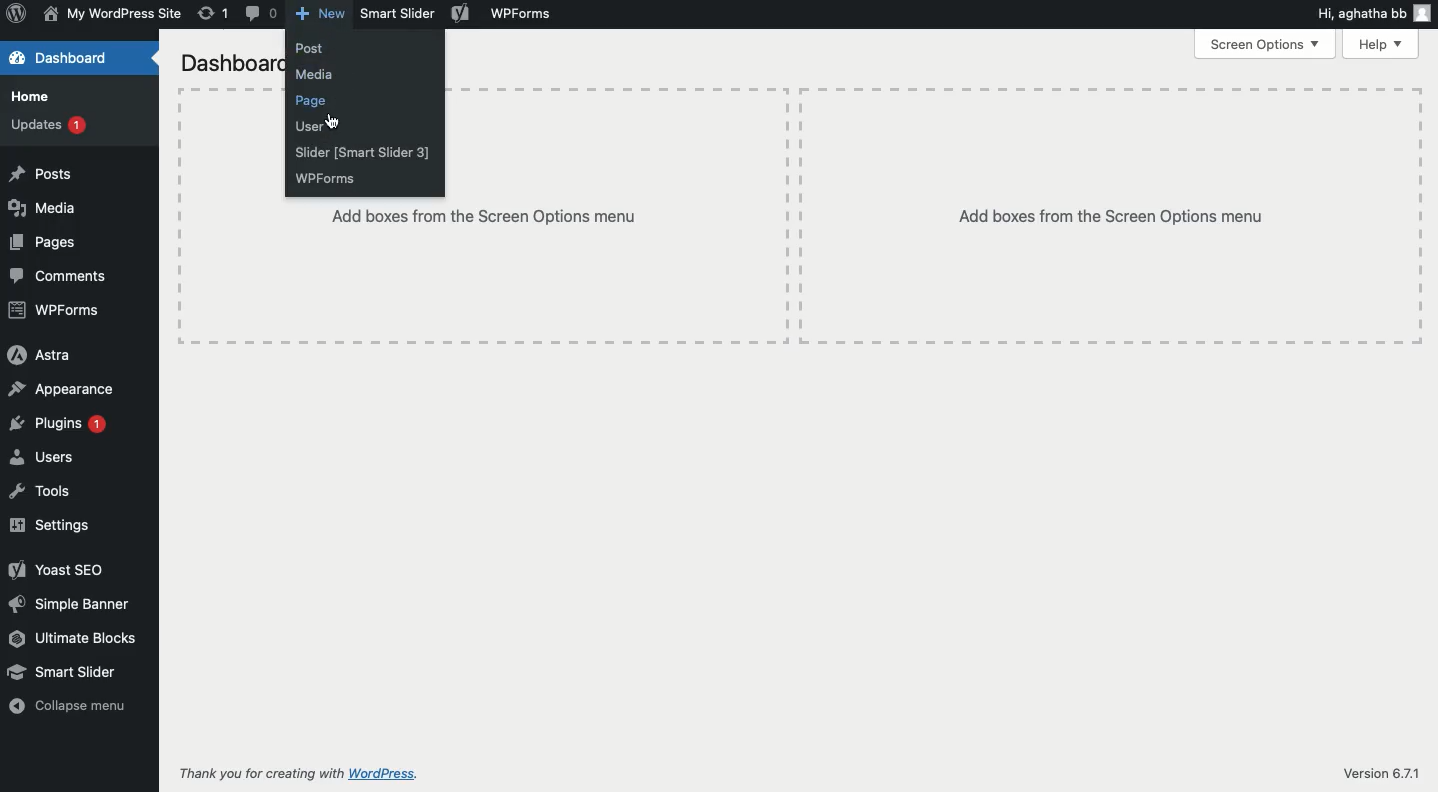 Image resolution: width=1438 pixels, height=792 pixels. Describe the element at coordinates (1264, 44) in the screenshot. I see `Screen options` at that location.